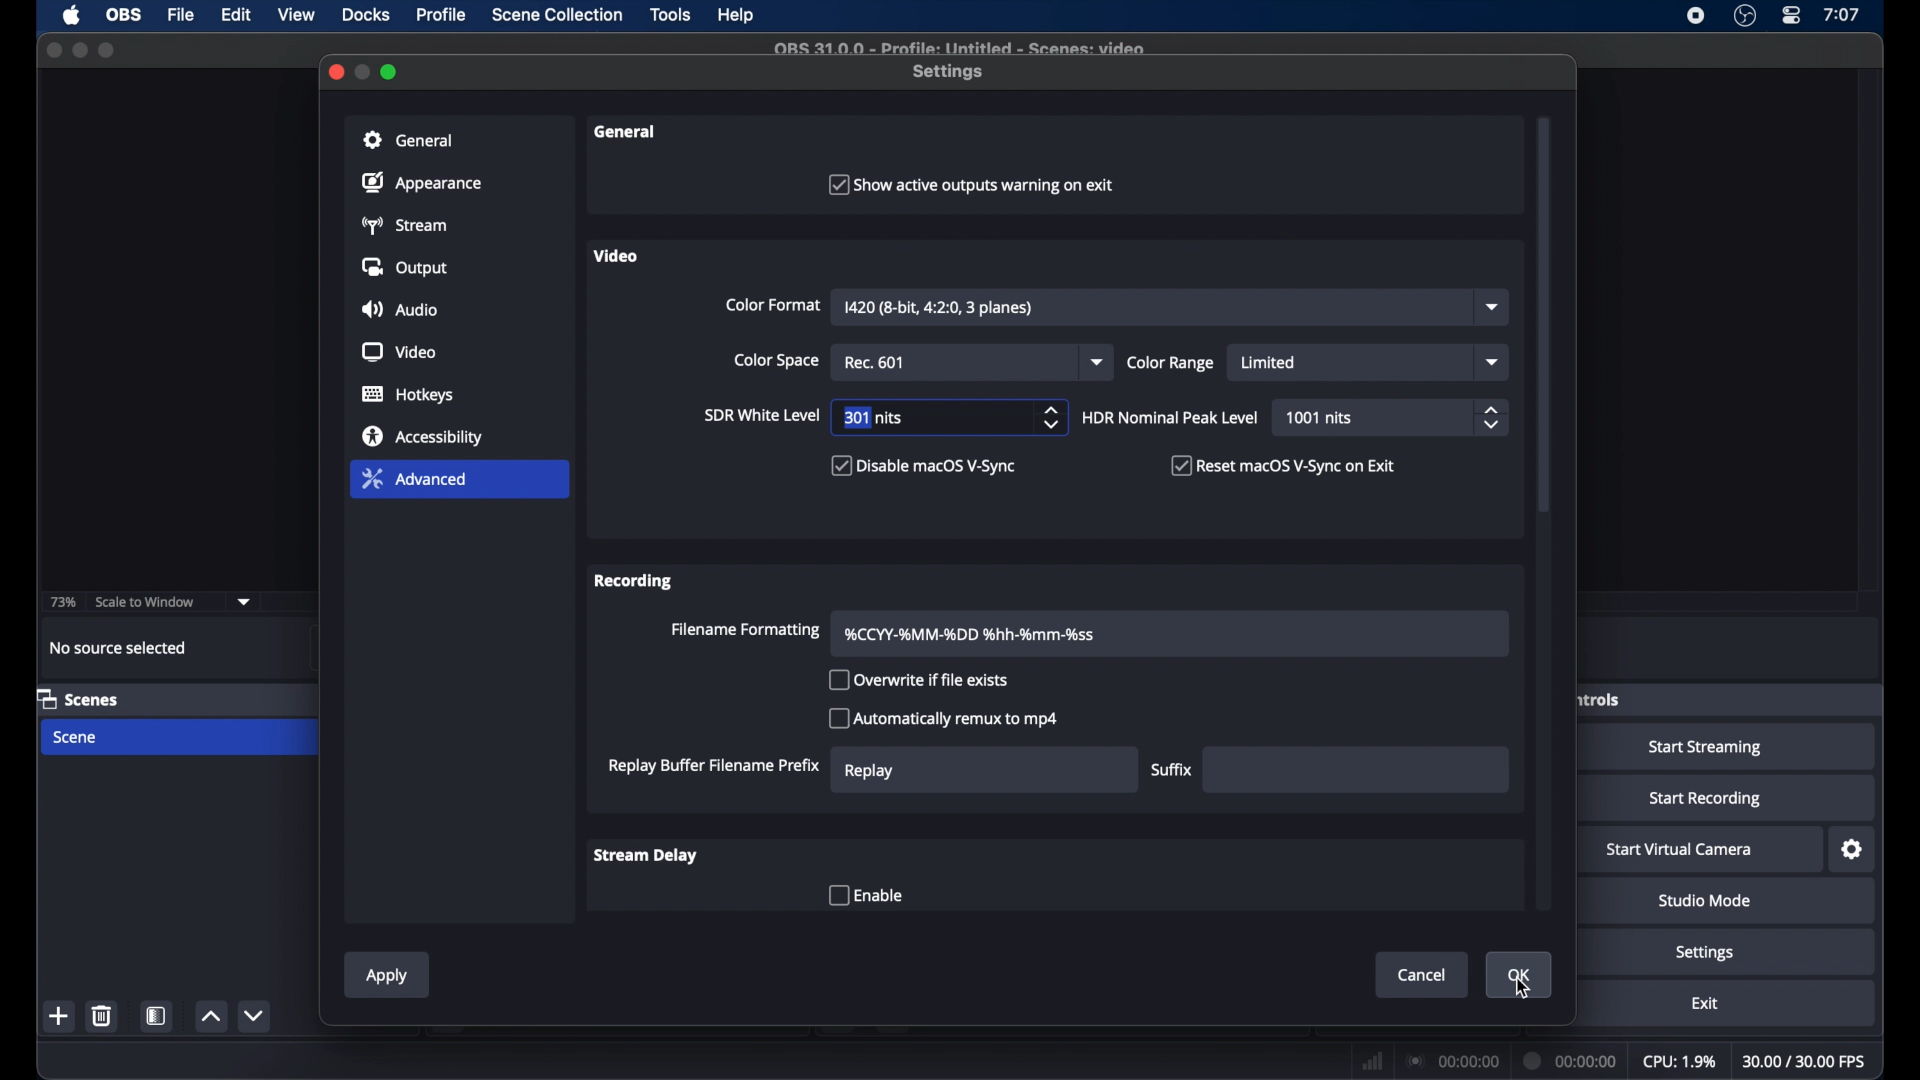 This screenshot has width=1920, height=1080. I want to click on close, so click(53, 50).